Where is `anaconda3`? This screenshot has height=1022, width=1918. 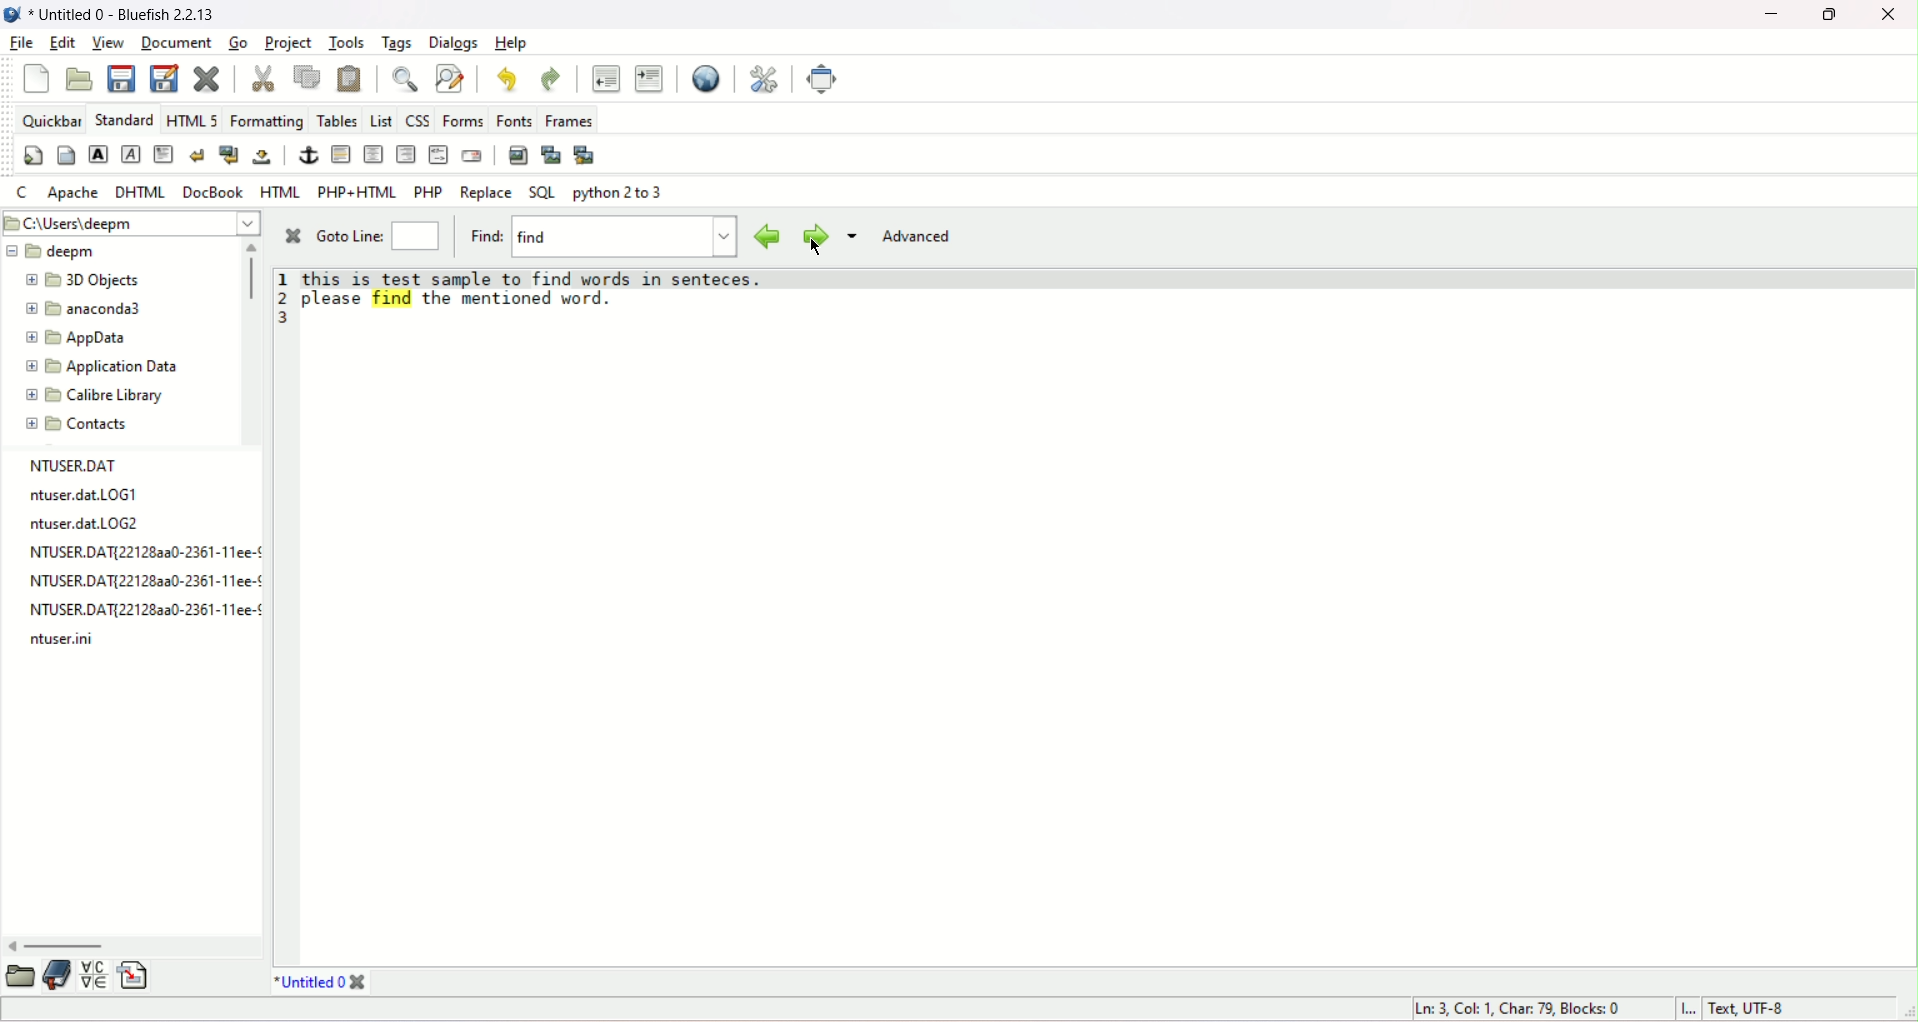
anaconda3 is located at coordinates (92, 309).